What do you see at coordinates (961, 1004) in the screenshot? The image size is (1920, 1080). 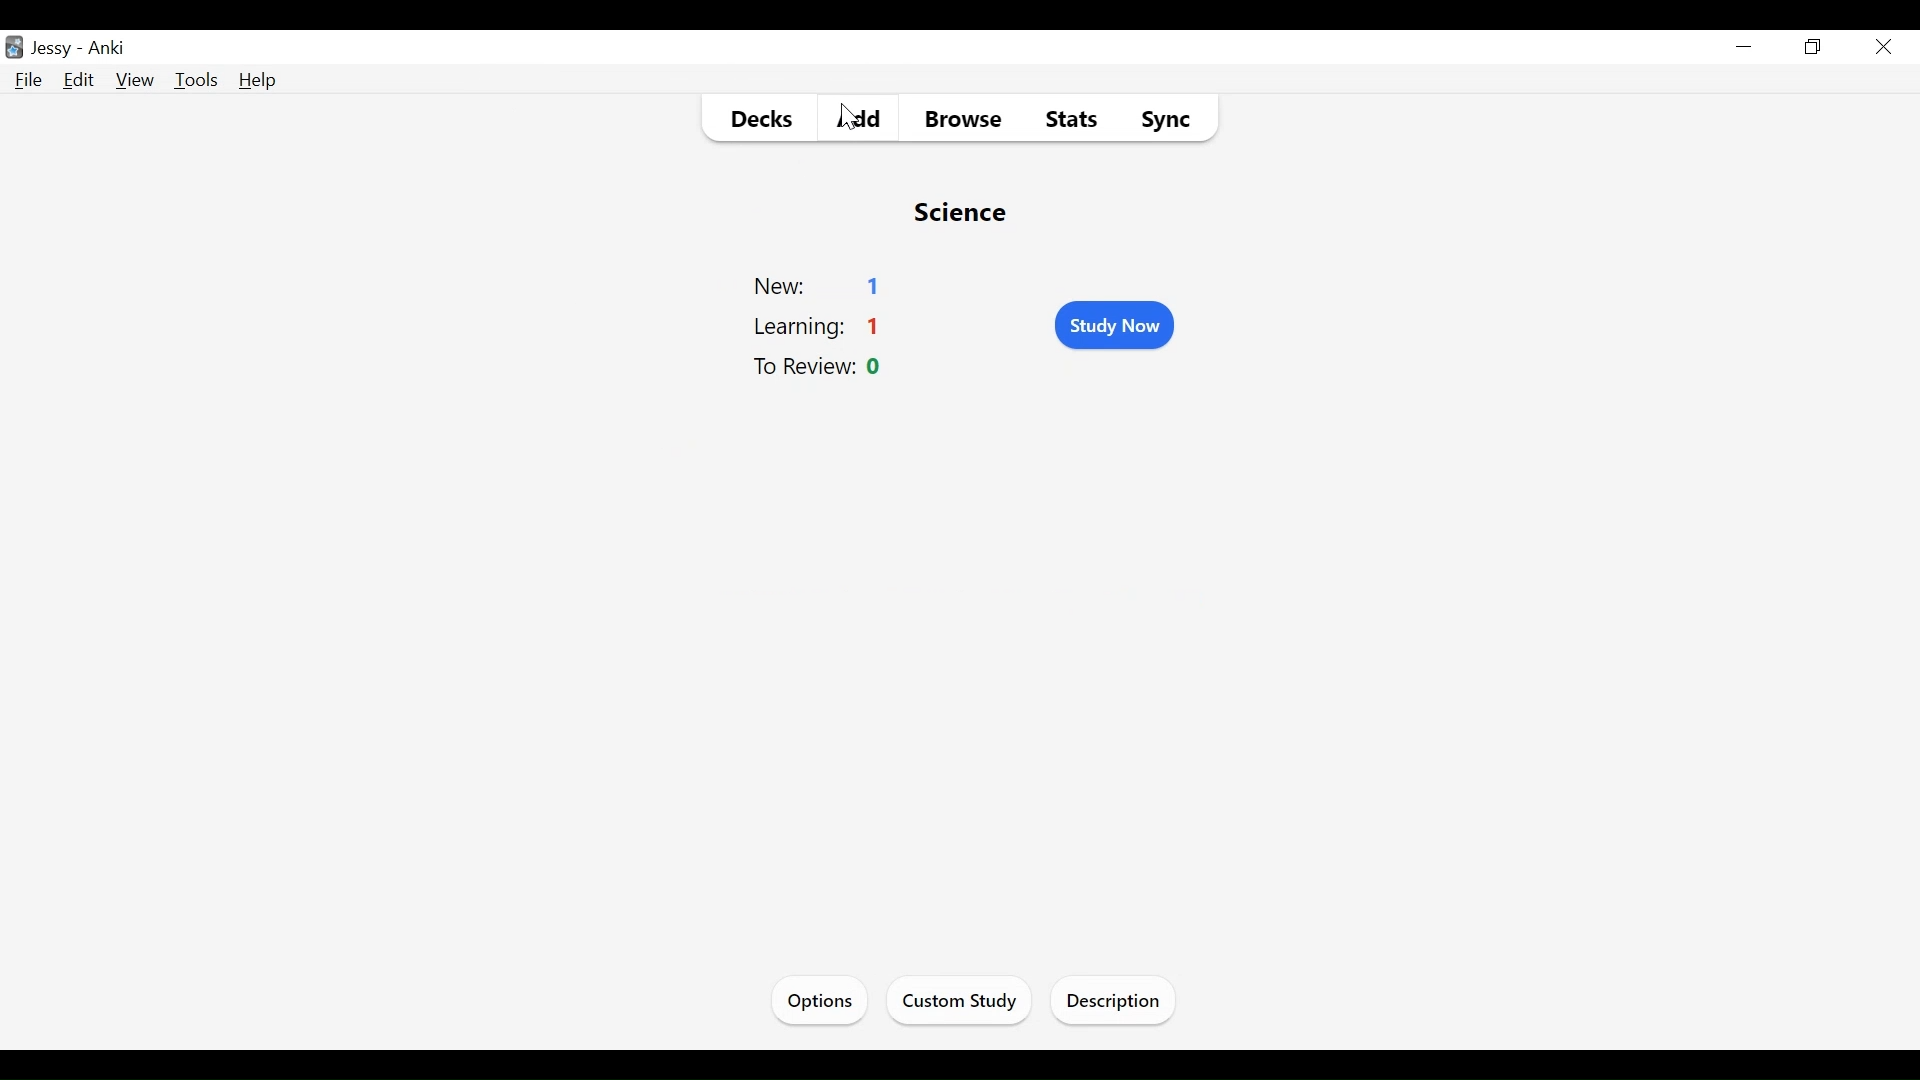 I see `Custom Study` at bounding box center [961, 1004].